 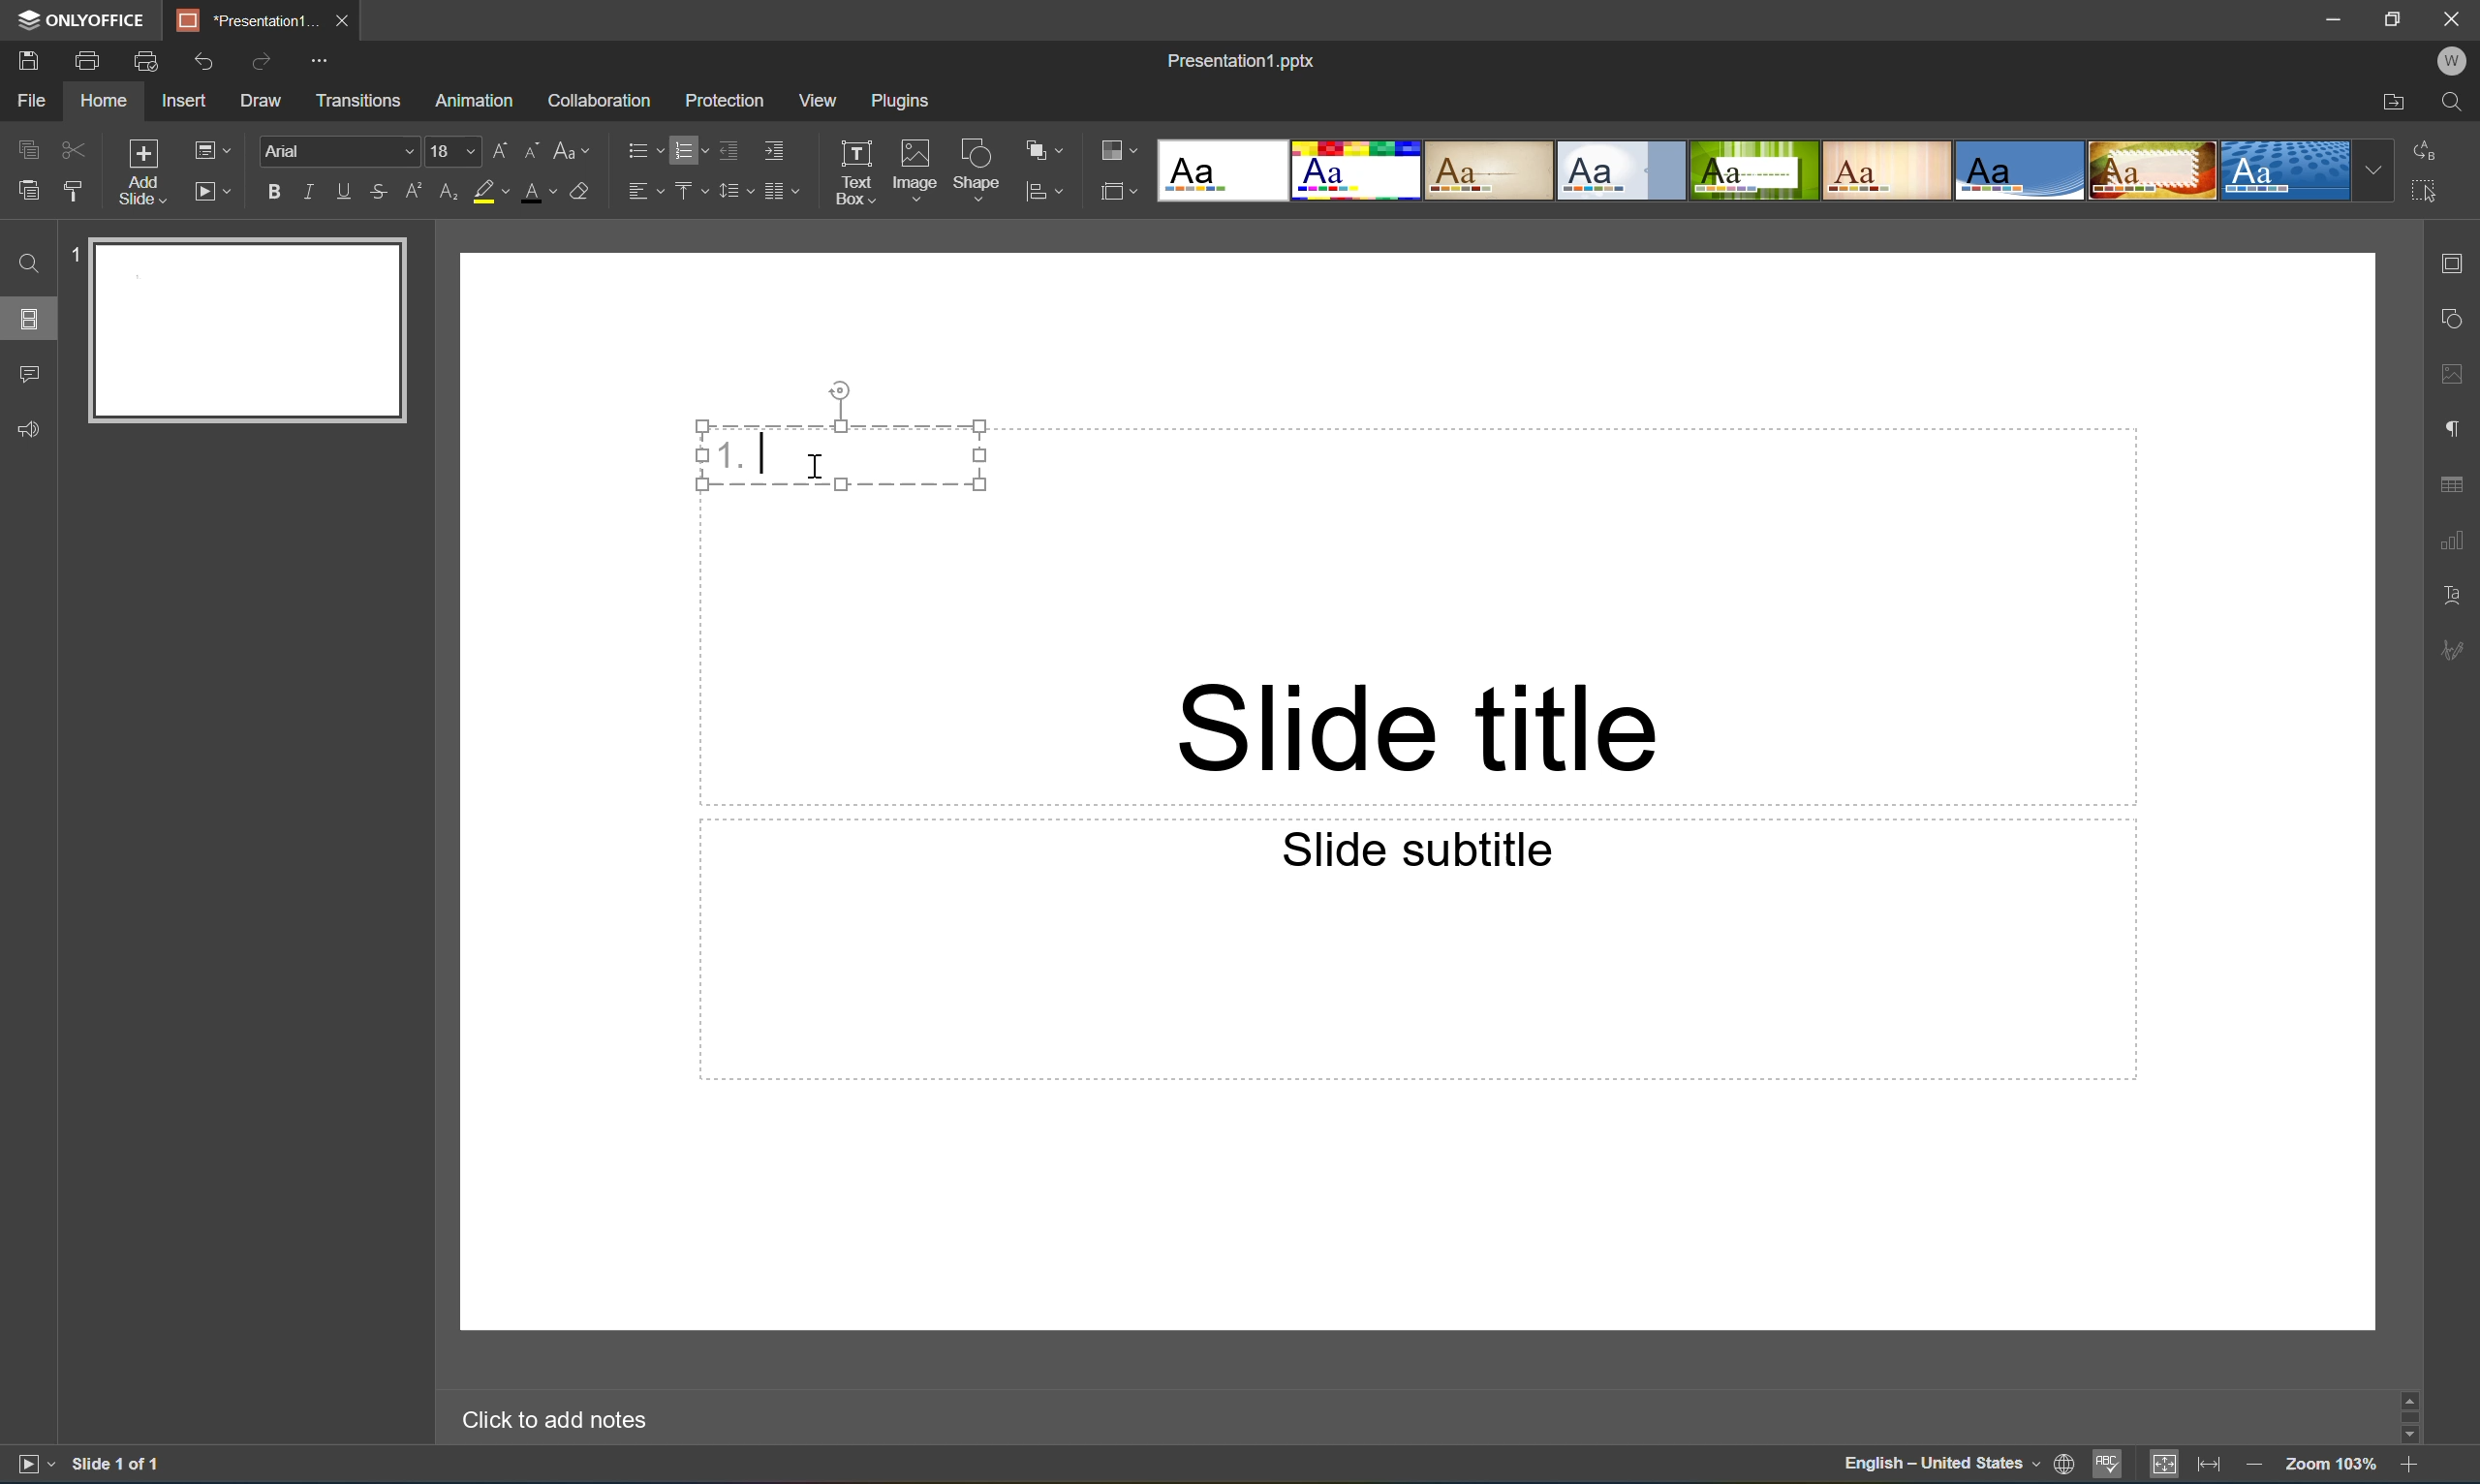 I want to click on Select all, so click(x=2426, y=189).